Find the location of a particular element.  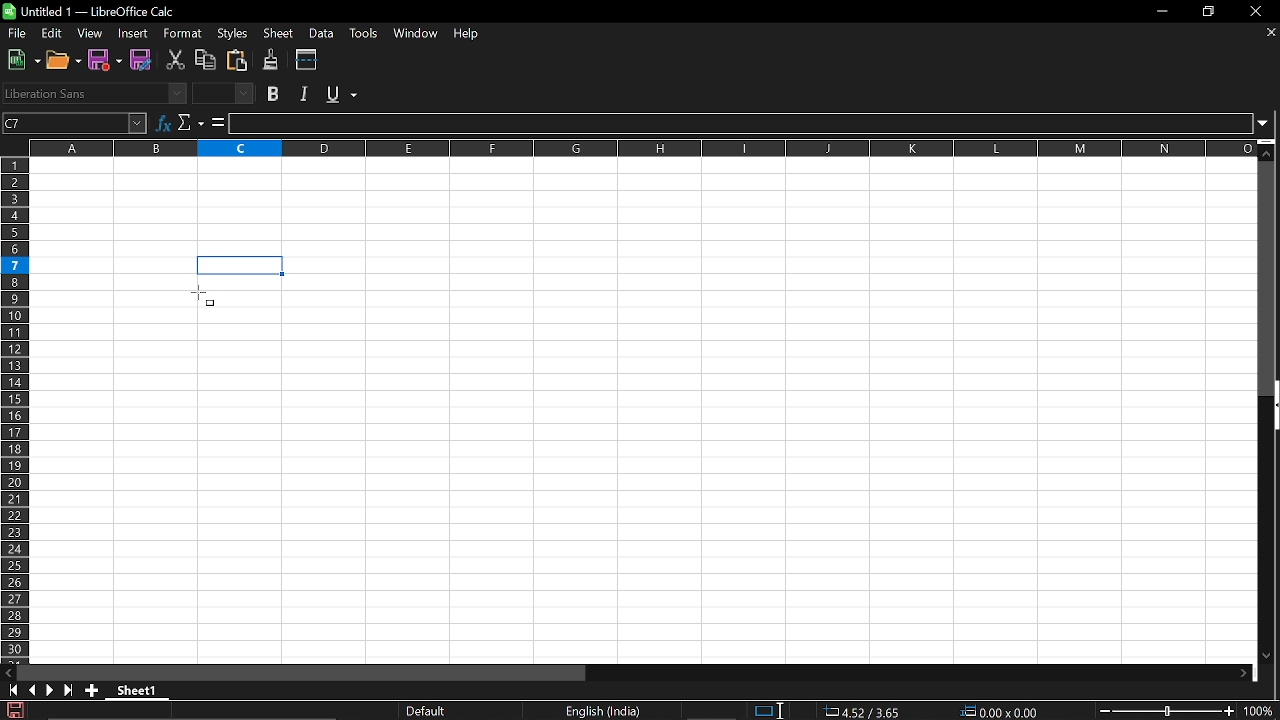

Italic is located at coordinates (307, 94).